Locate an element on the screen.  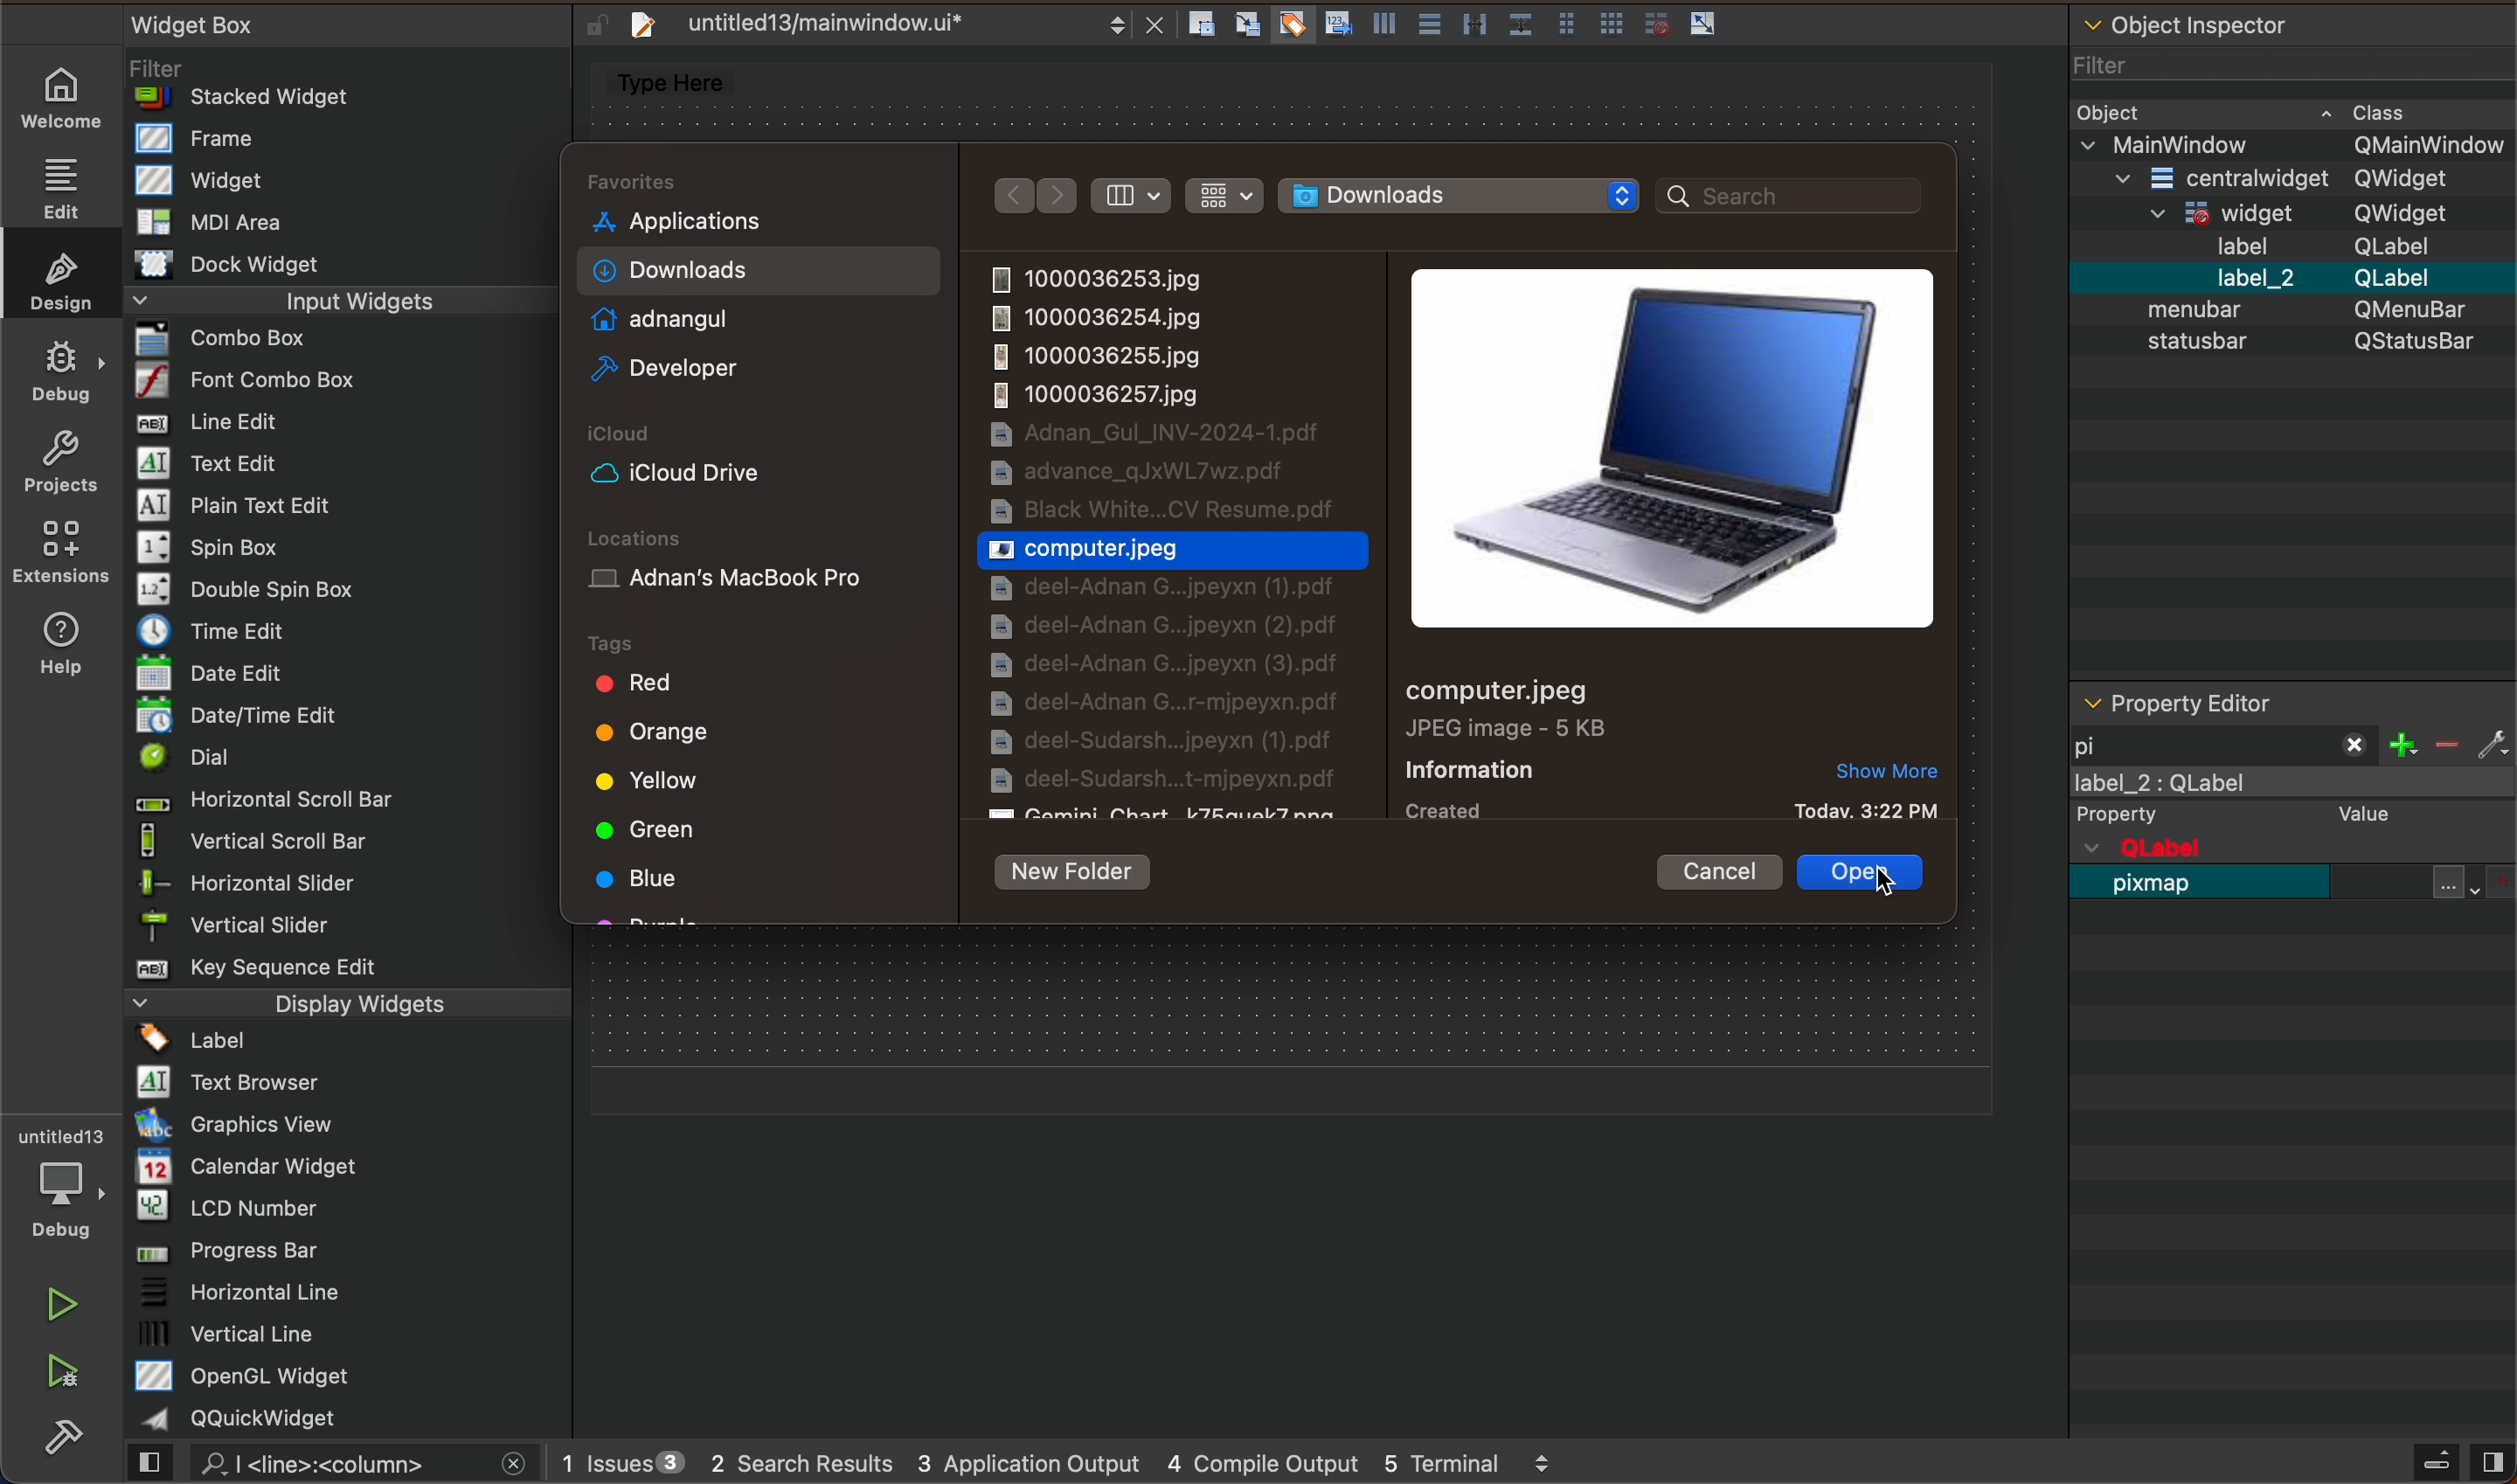
tags is located at coordinates (654, 640).